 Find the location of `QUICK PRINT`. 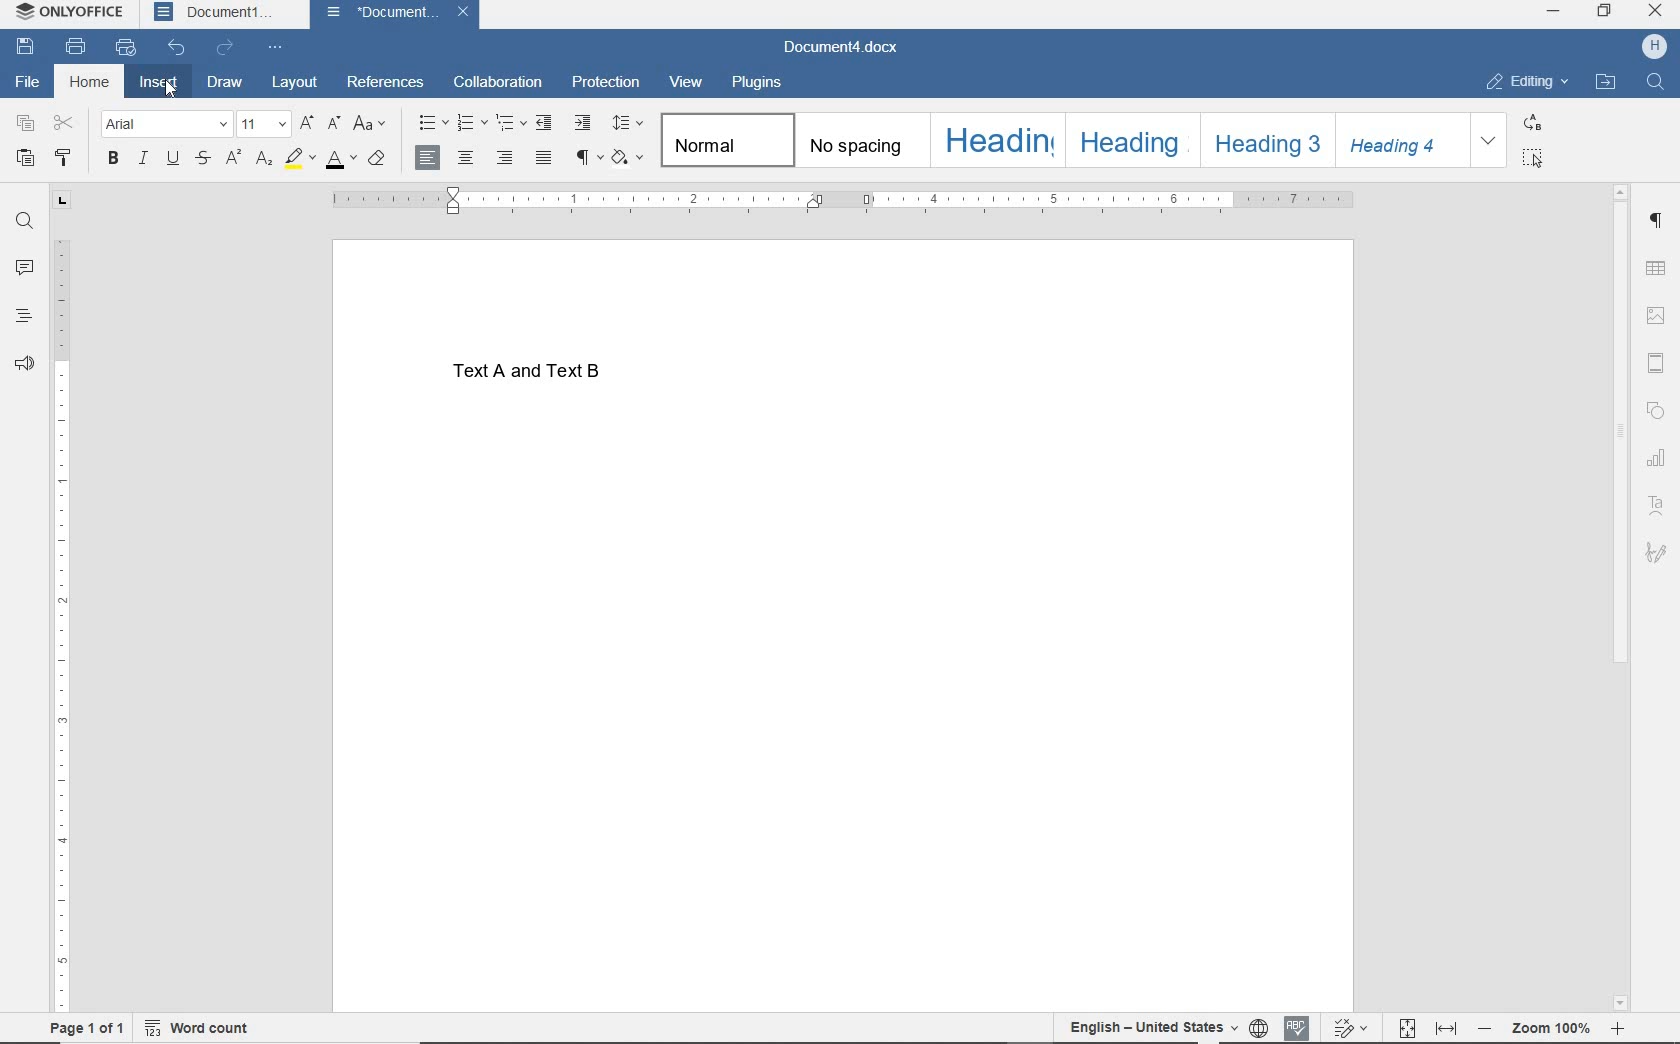

QUICK PRINT is located at coordinates (126, 49).